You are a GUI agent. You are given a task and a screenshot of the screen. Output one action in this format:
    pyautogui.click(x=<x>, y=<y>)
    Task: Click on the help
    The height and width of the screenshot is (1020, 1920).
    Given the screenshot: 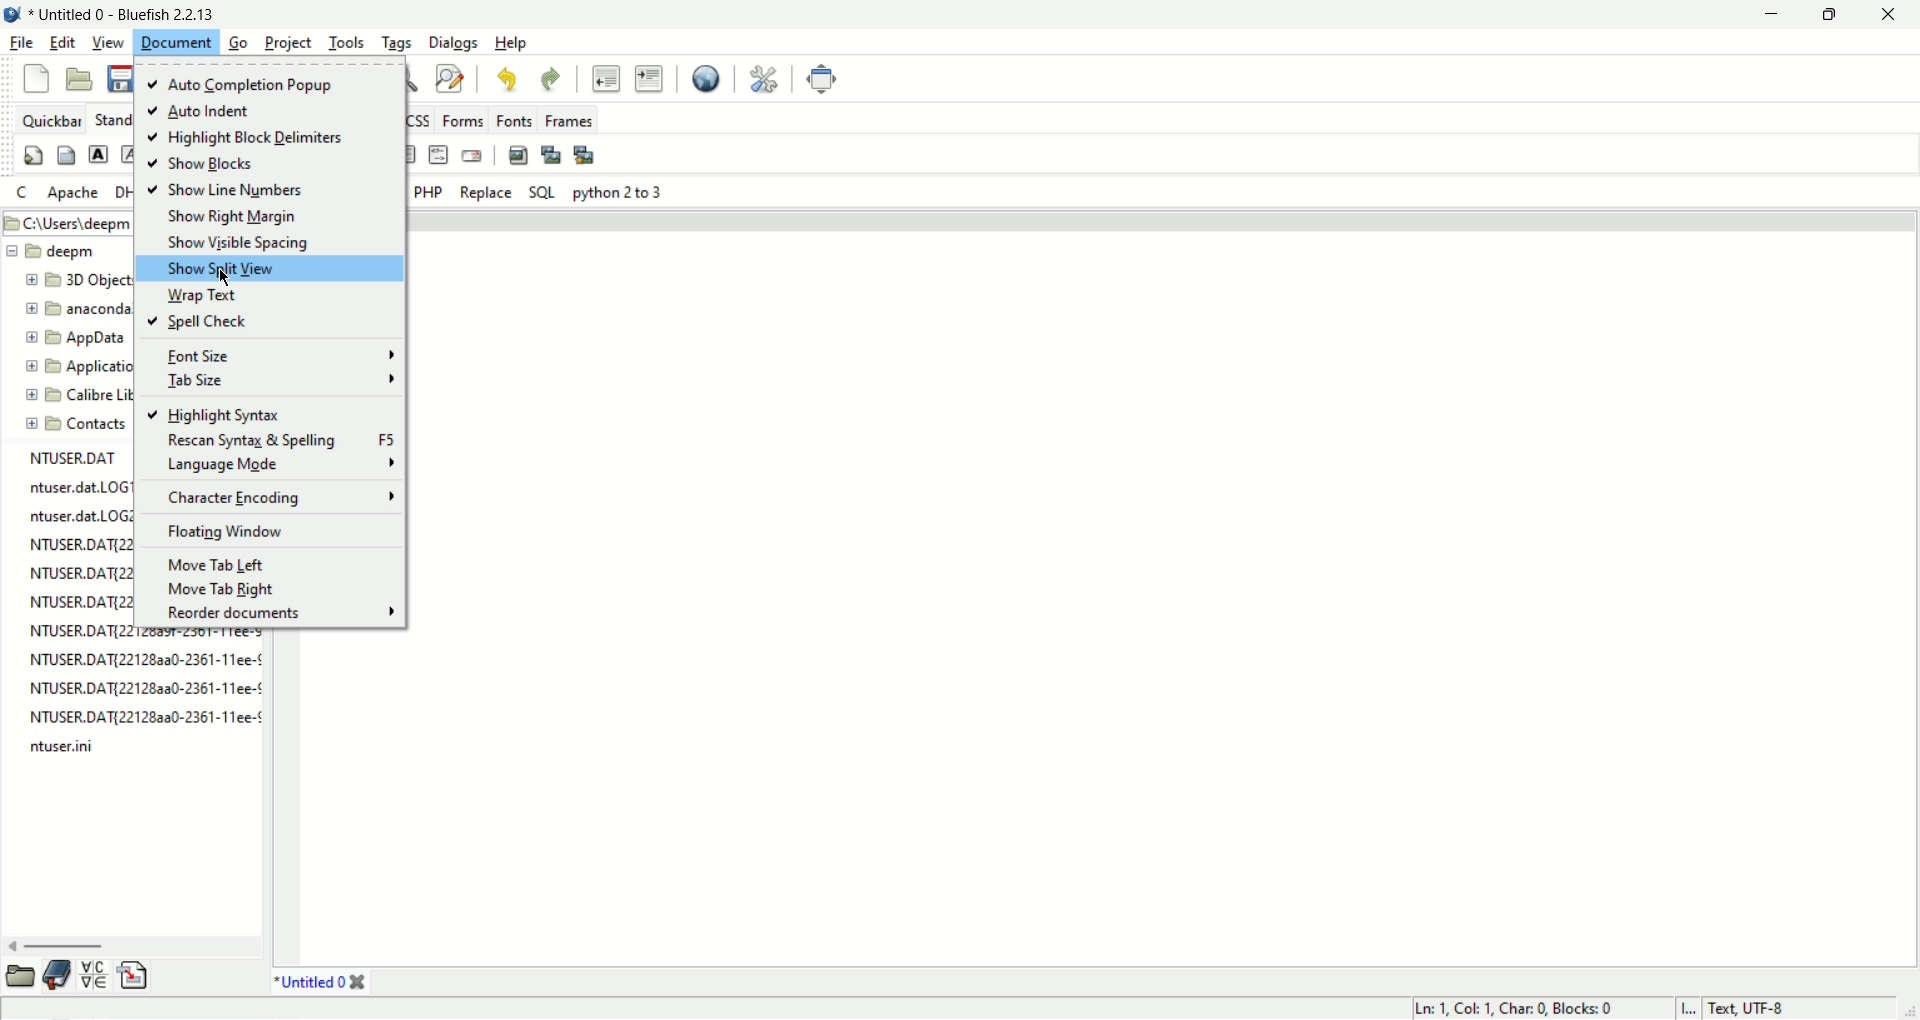 What is the action you would take?
    pyautogui.click(x=511, y=42)
    